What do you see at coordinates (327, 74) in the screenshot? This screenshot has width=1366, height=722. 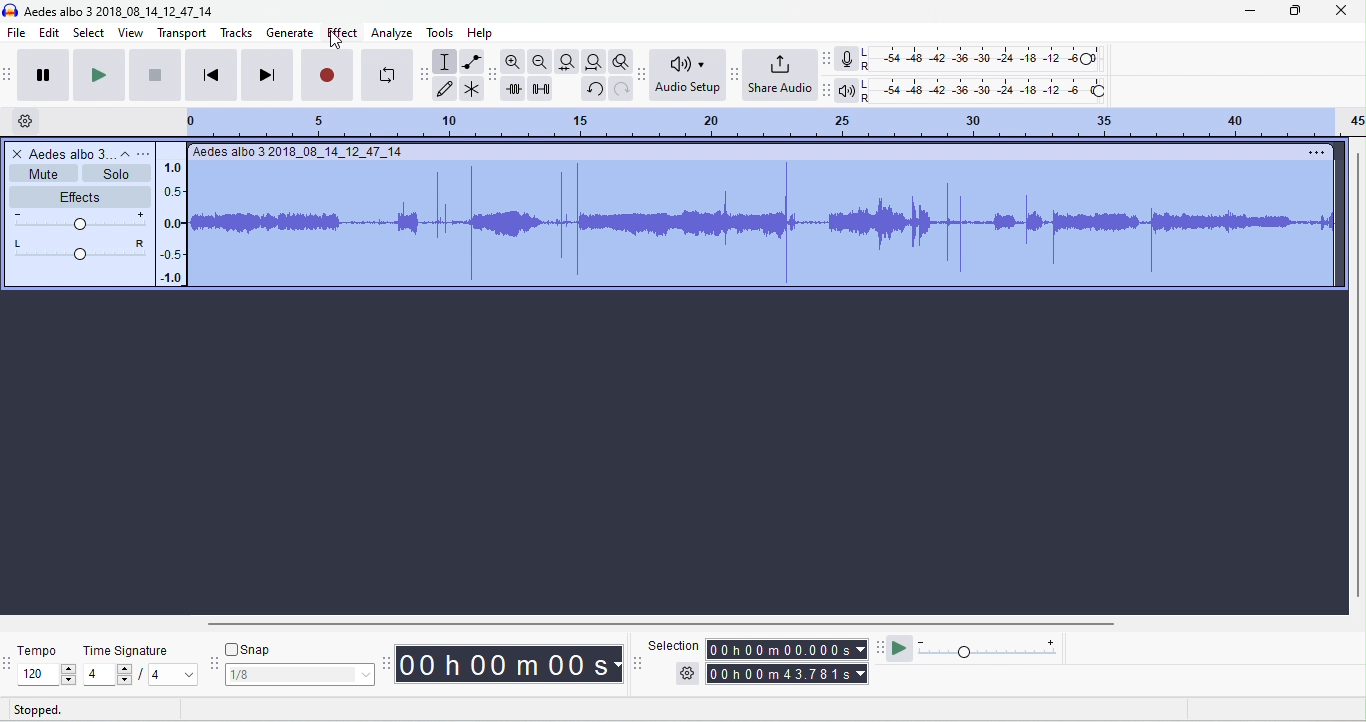 I see `record` at bounding box center [327, 74].